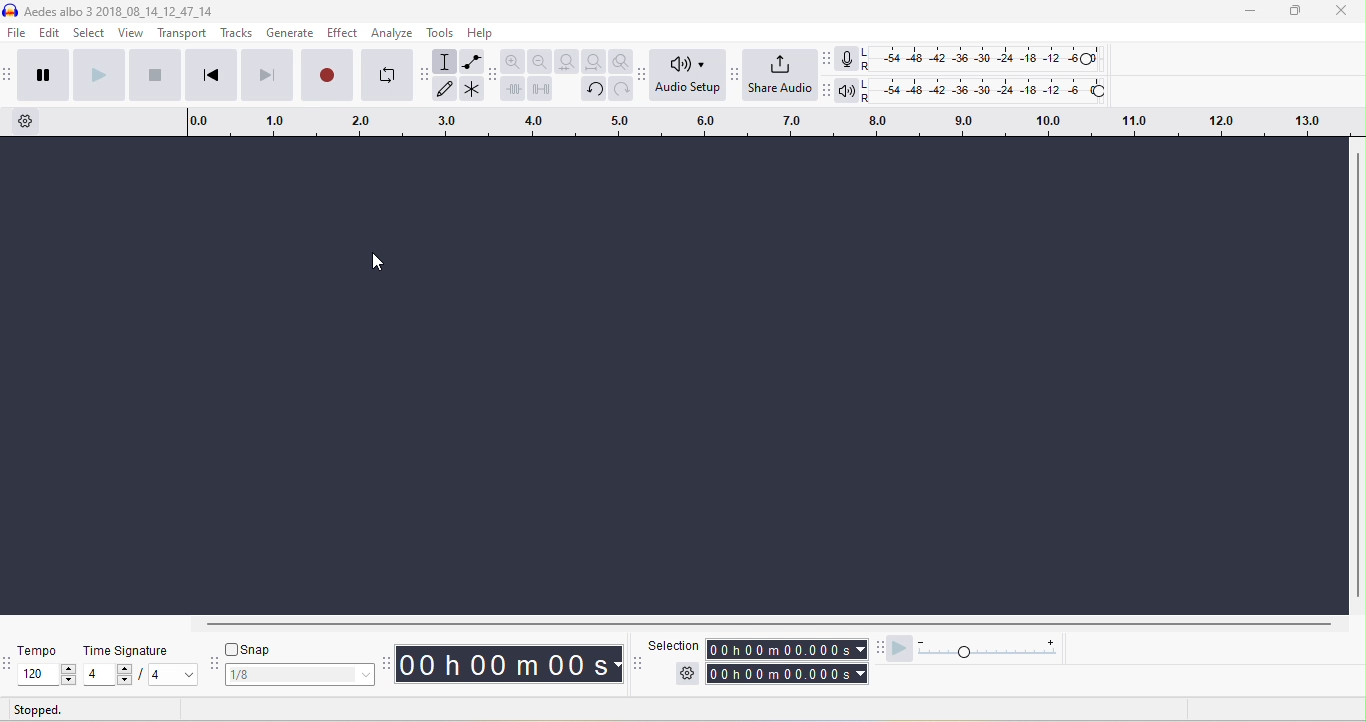 This screenshot has width=1366, height=722. I want to click on time signature, so click(127, 650).